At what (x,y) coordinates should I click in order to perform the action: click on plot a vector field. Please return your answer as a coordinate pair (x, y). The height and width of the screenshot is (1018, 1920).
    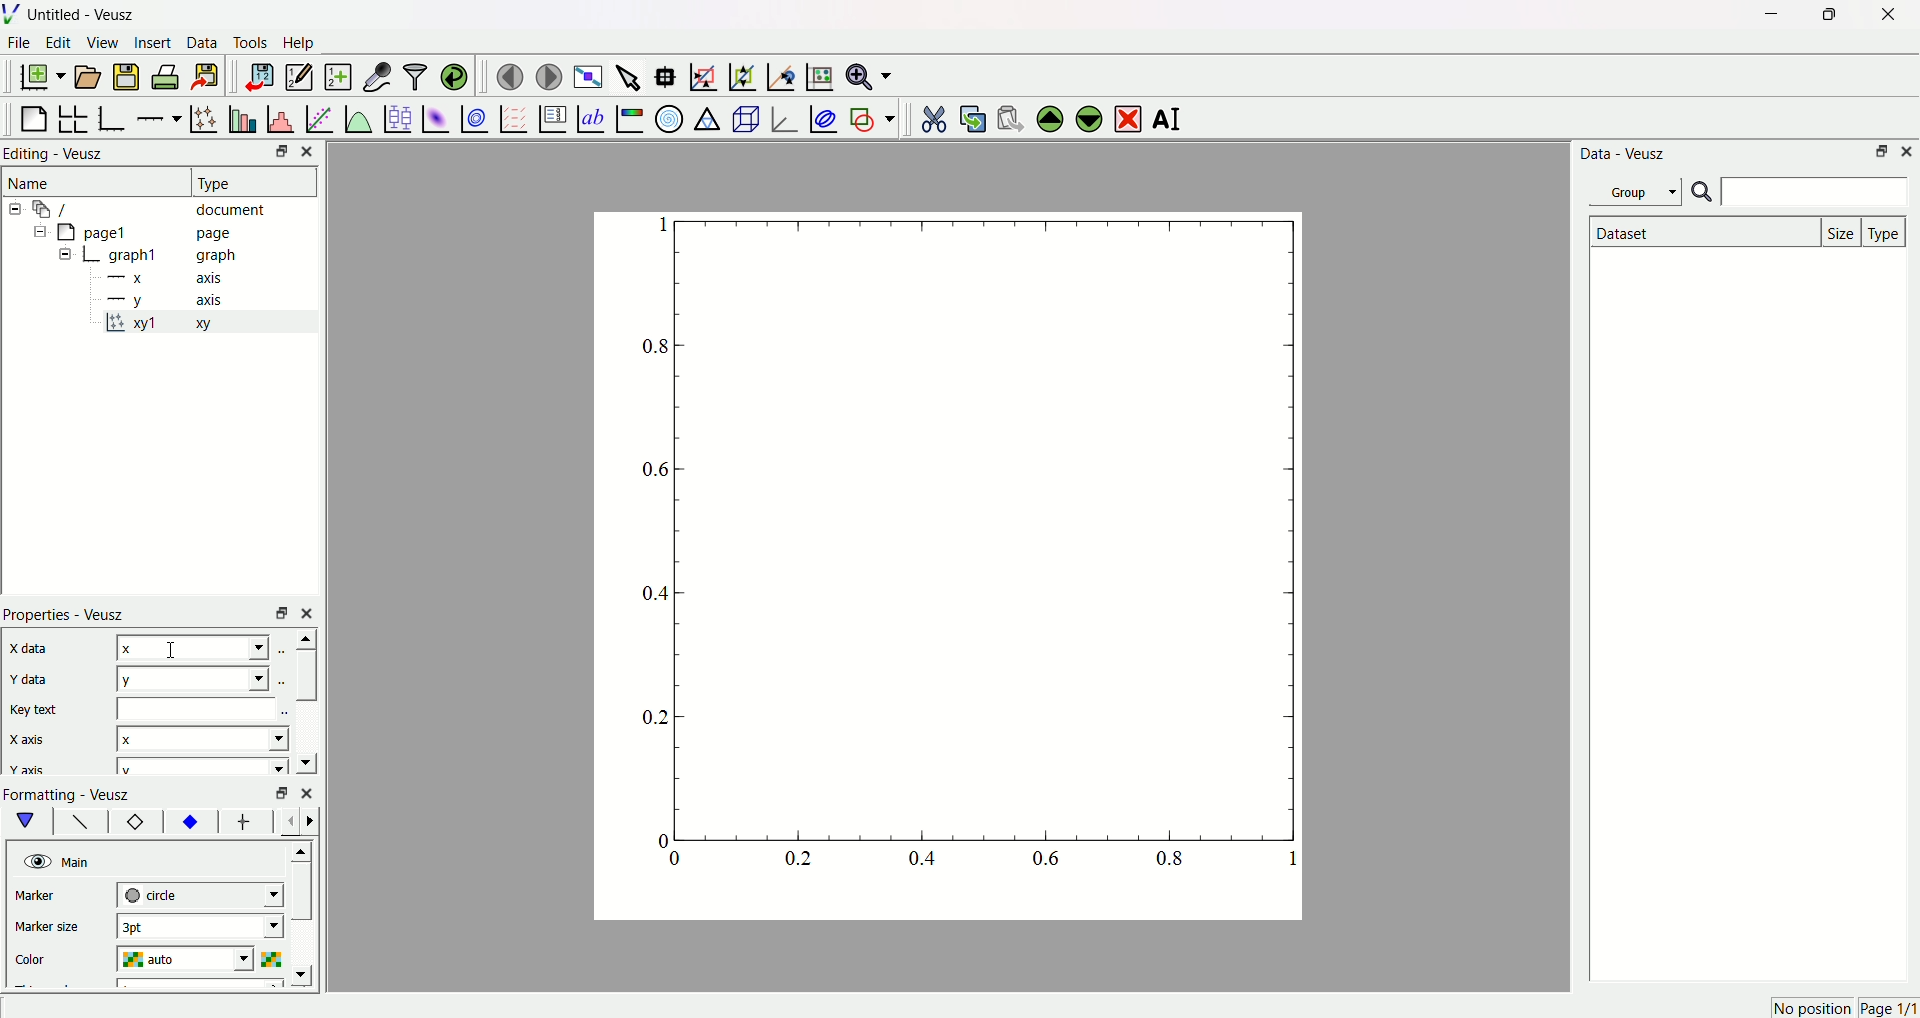
    Looking at the image, I should click on (510, 118).